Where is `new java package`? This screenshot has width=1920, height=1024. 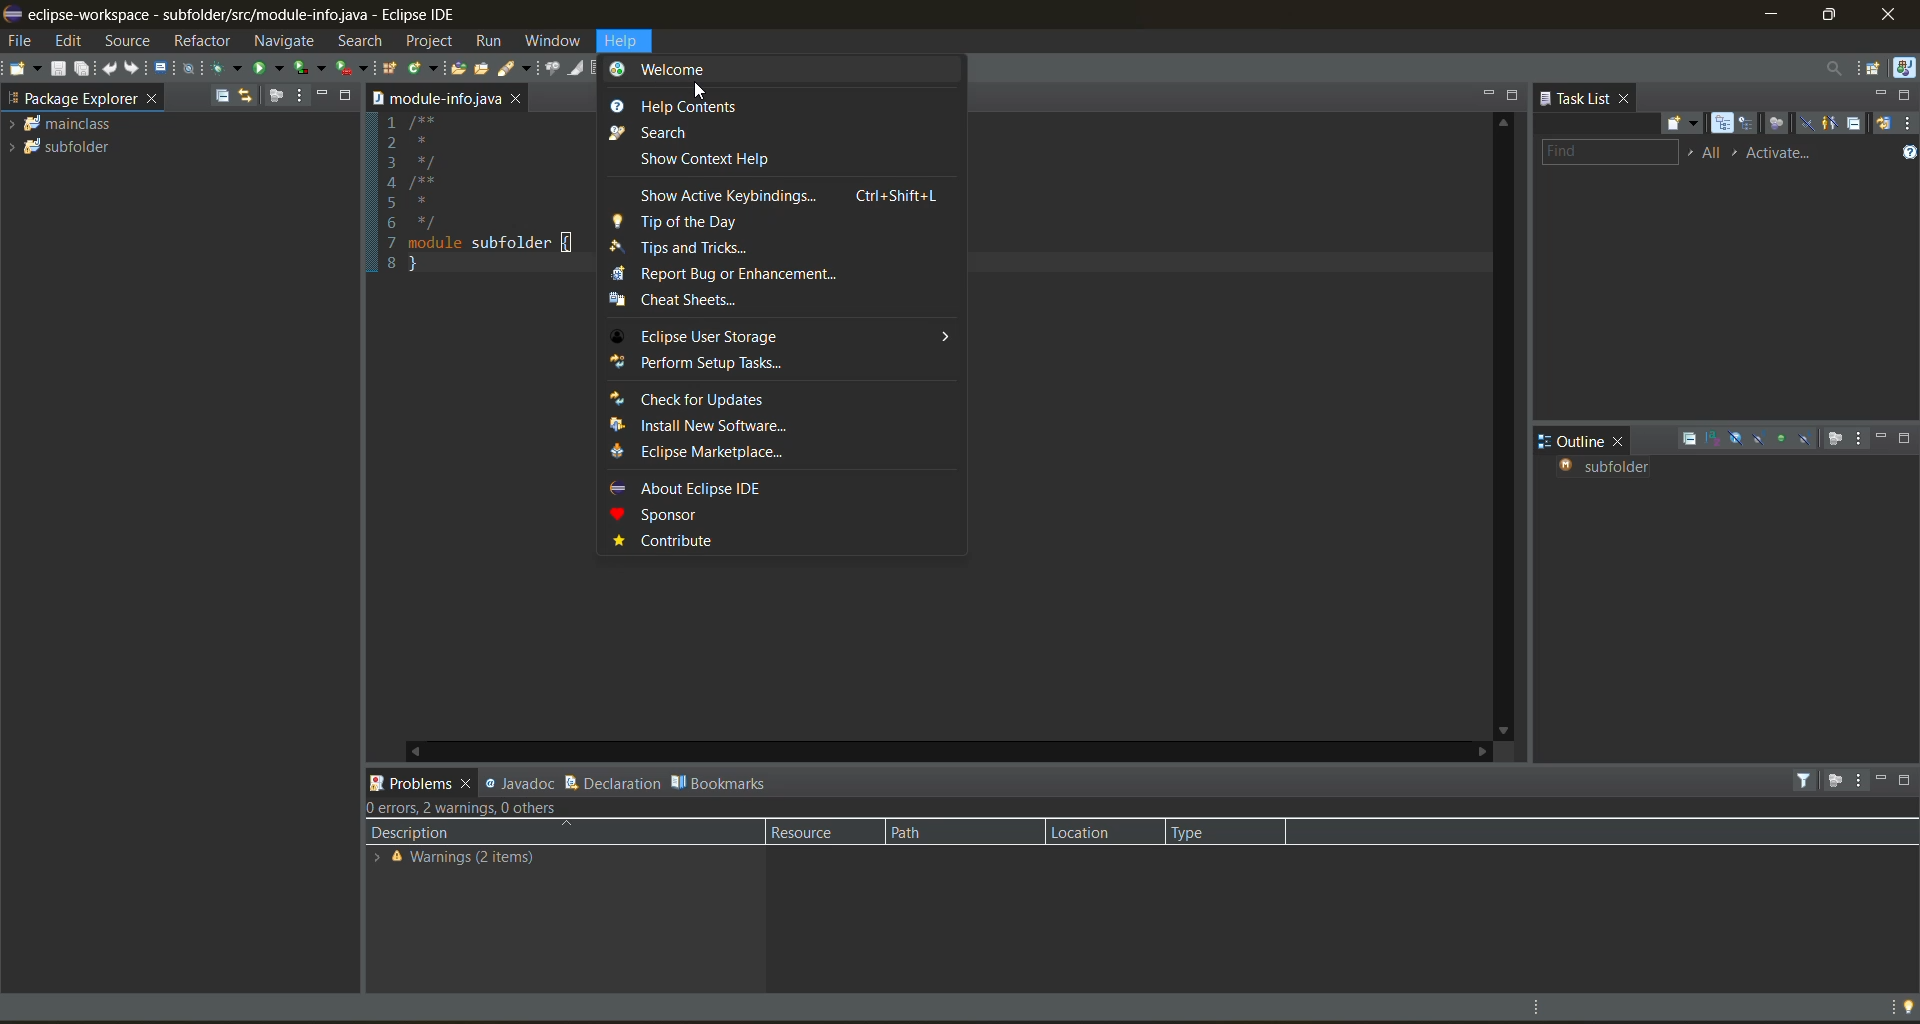
new java package is located at coordinates (390, 68).